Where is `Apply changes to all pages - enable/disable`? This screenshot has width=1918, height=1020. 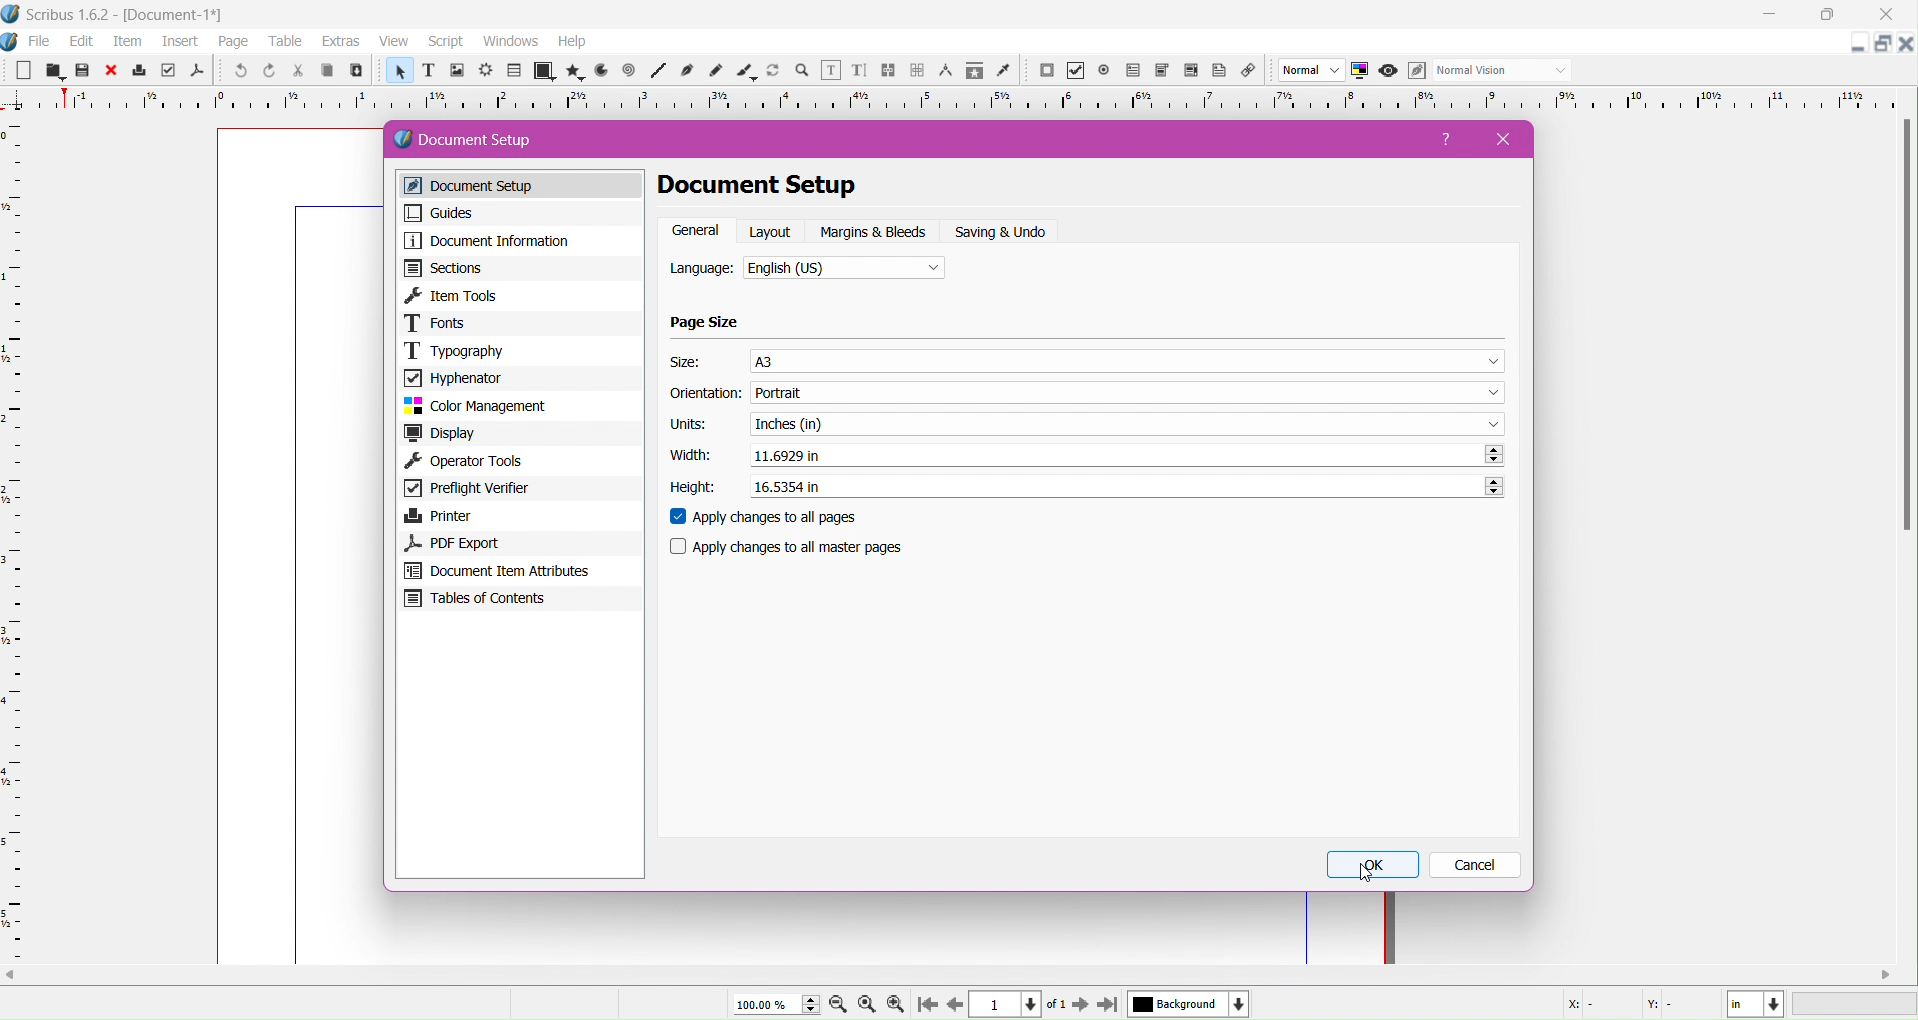 Apply changes to all pages - enable/disable is located at coordinates (769, 519).